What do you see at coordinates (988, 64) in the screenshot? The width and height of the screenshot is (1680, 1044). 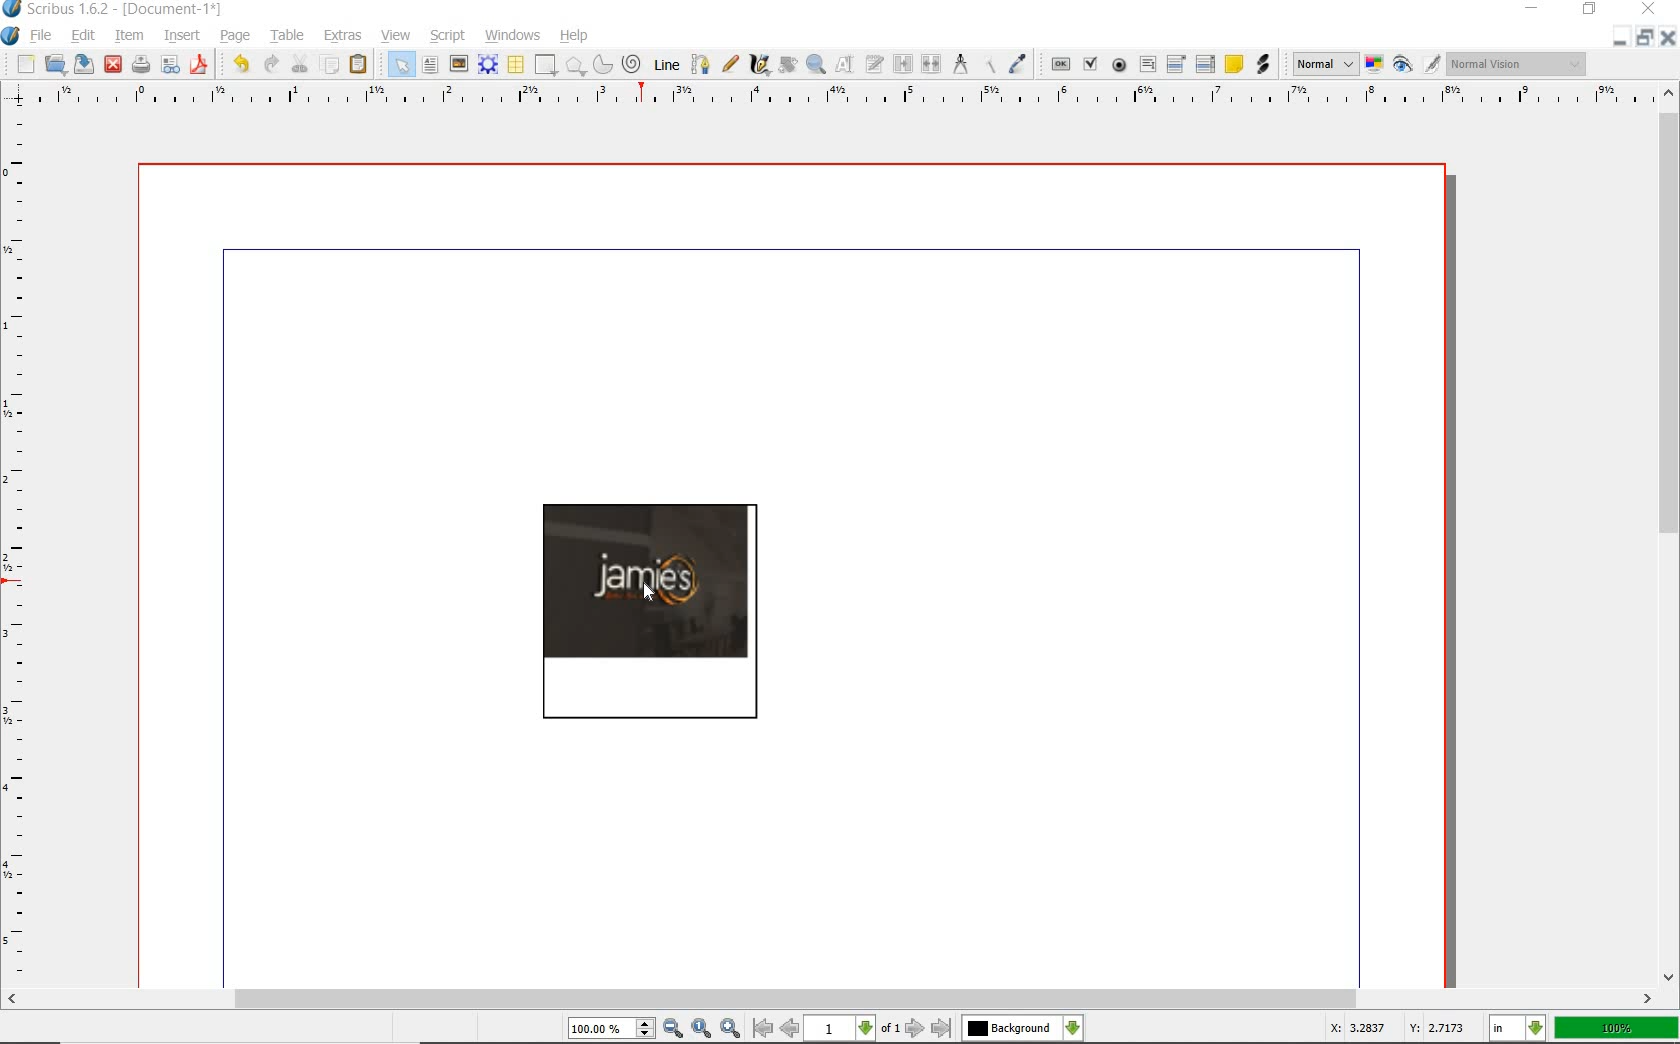 I see `copy item properties` at bounding box center [988, 64].